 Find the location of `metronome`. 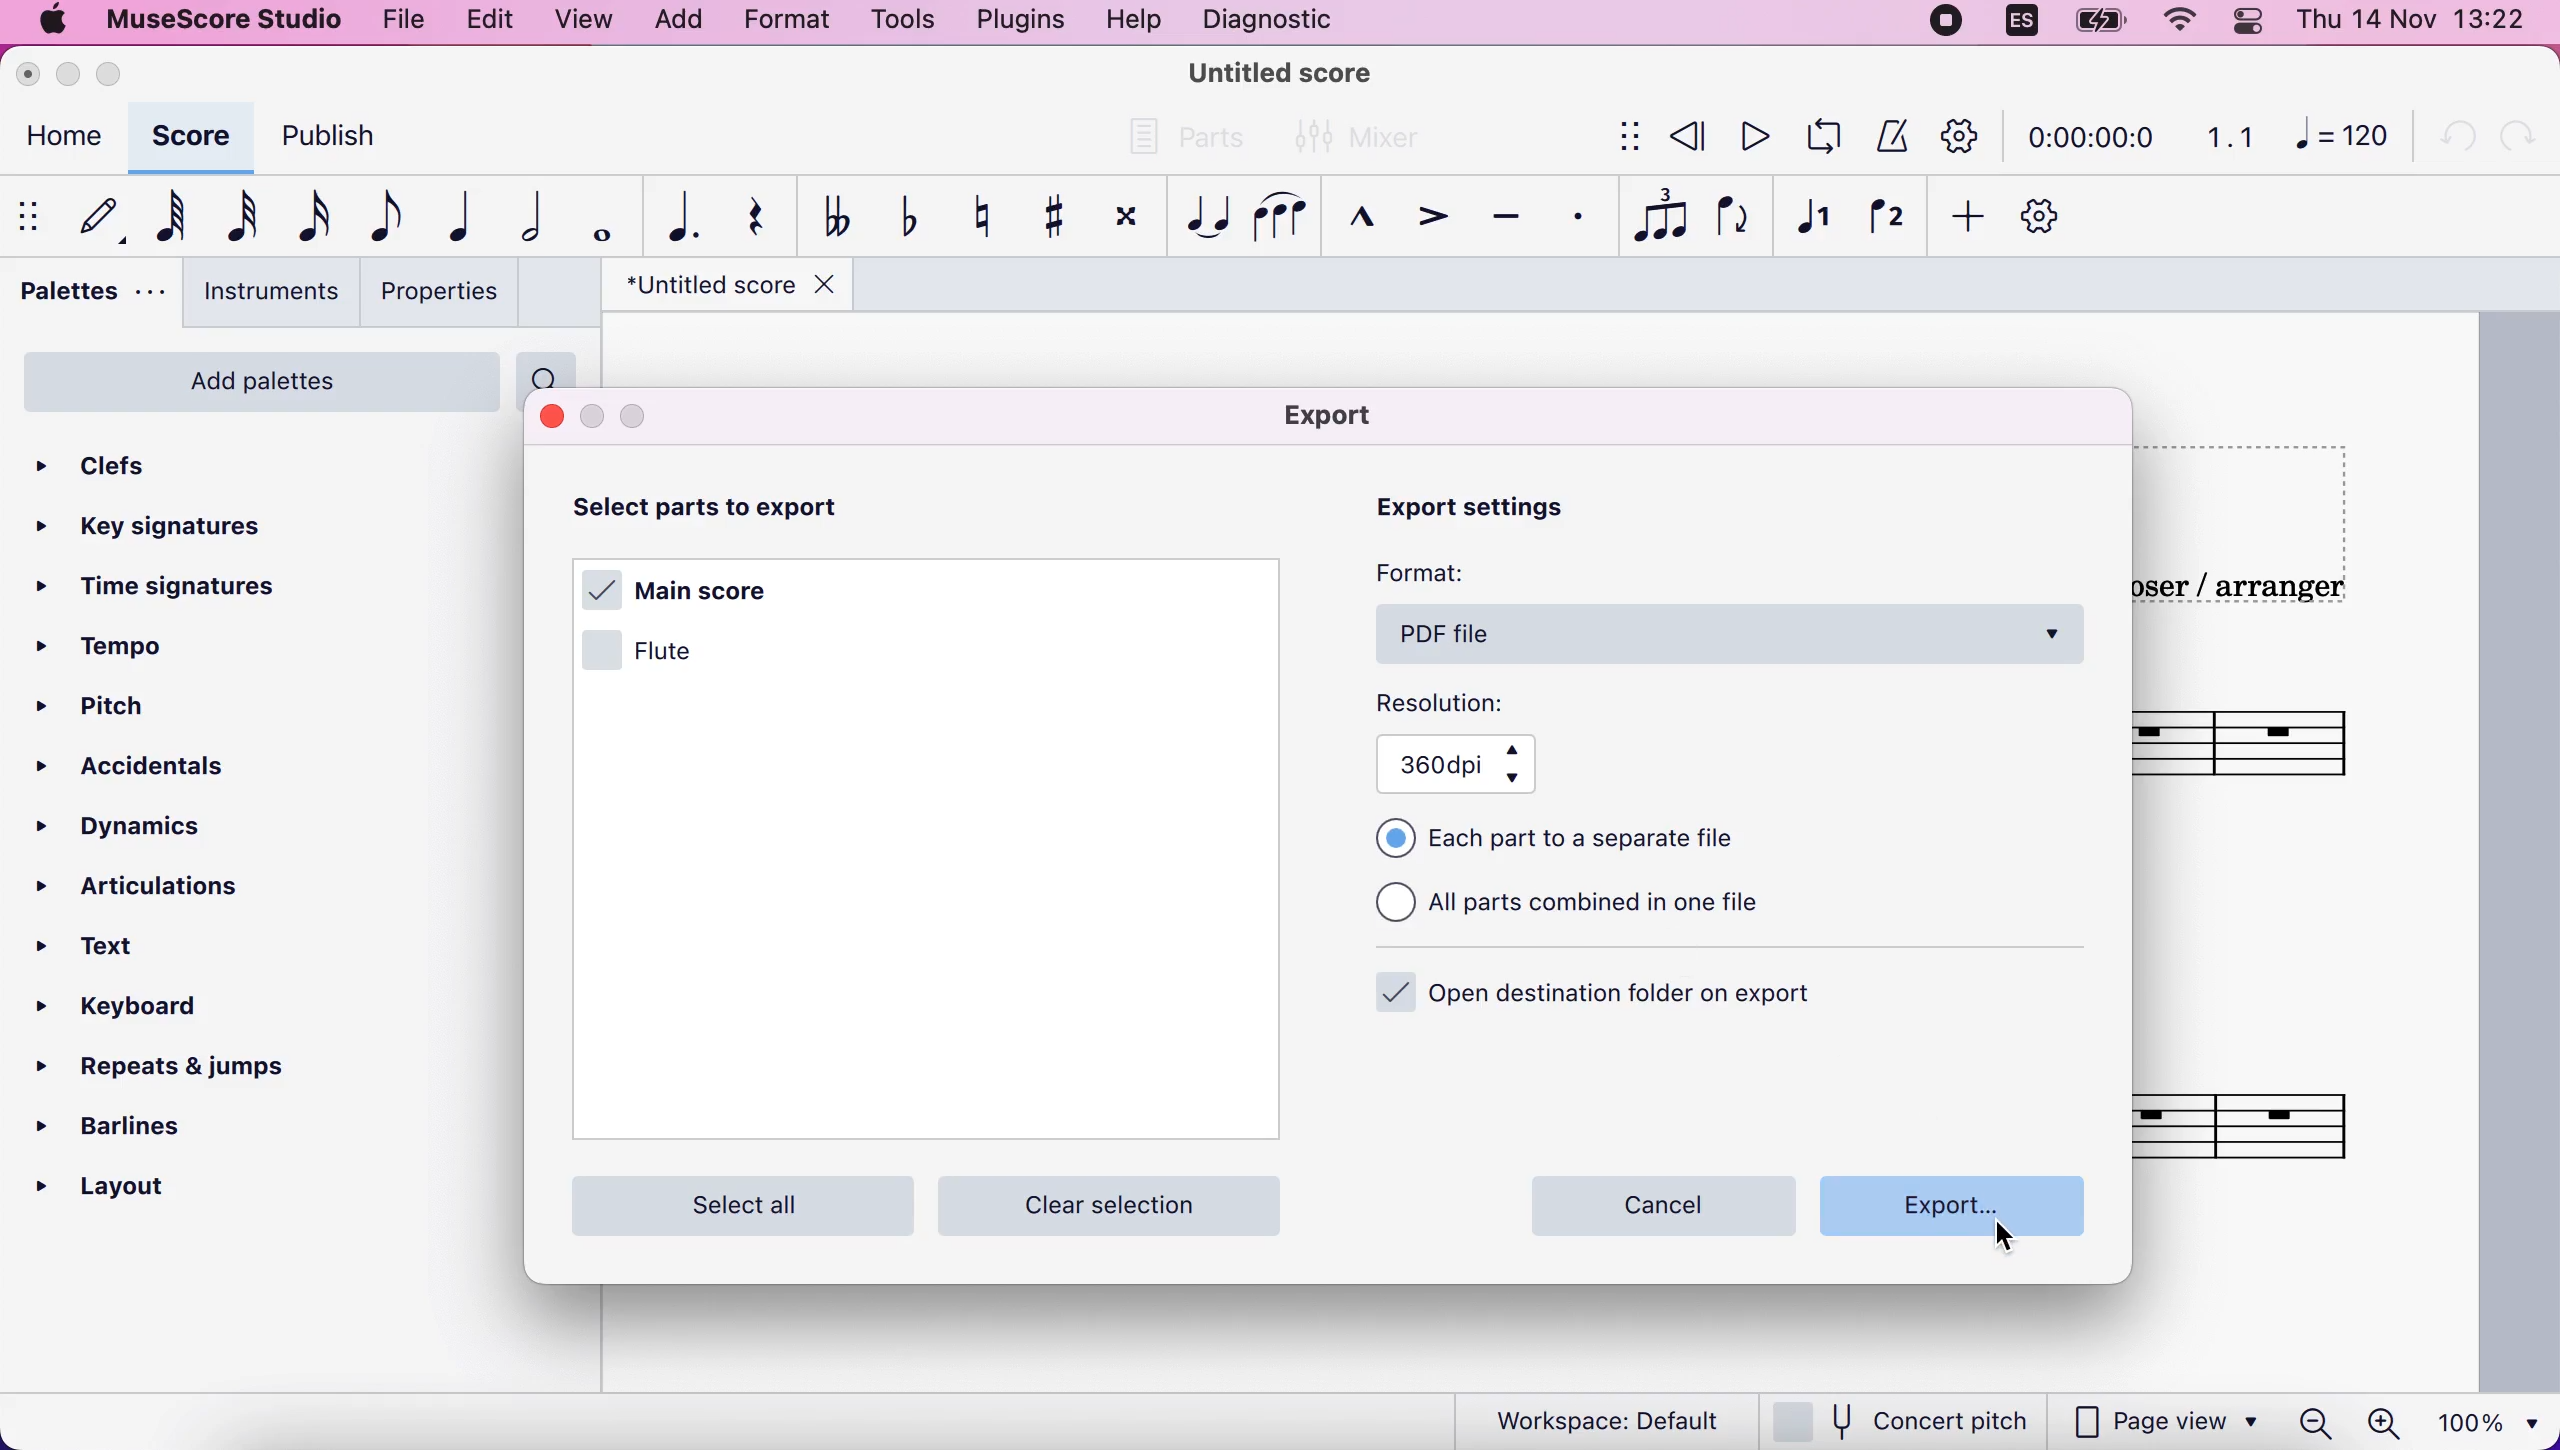

metronome is located at coordinates (1888, 137).